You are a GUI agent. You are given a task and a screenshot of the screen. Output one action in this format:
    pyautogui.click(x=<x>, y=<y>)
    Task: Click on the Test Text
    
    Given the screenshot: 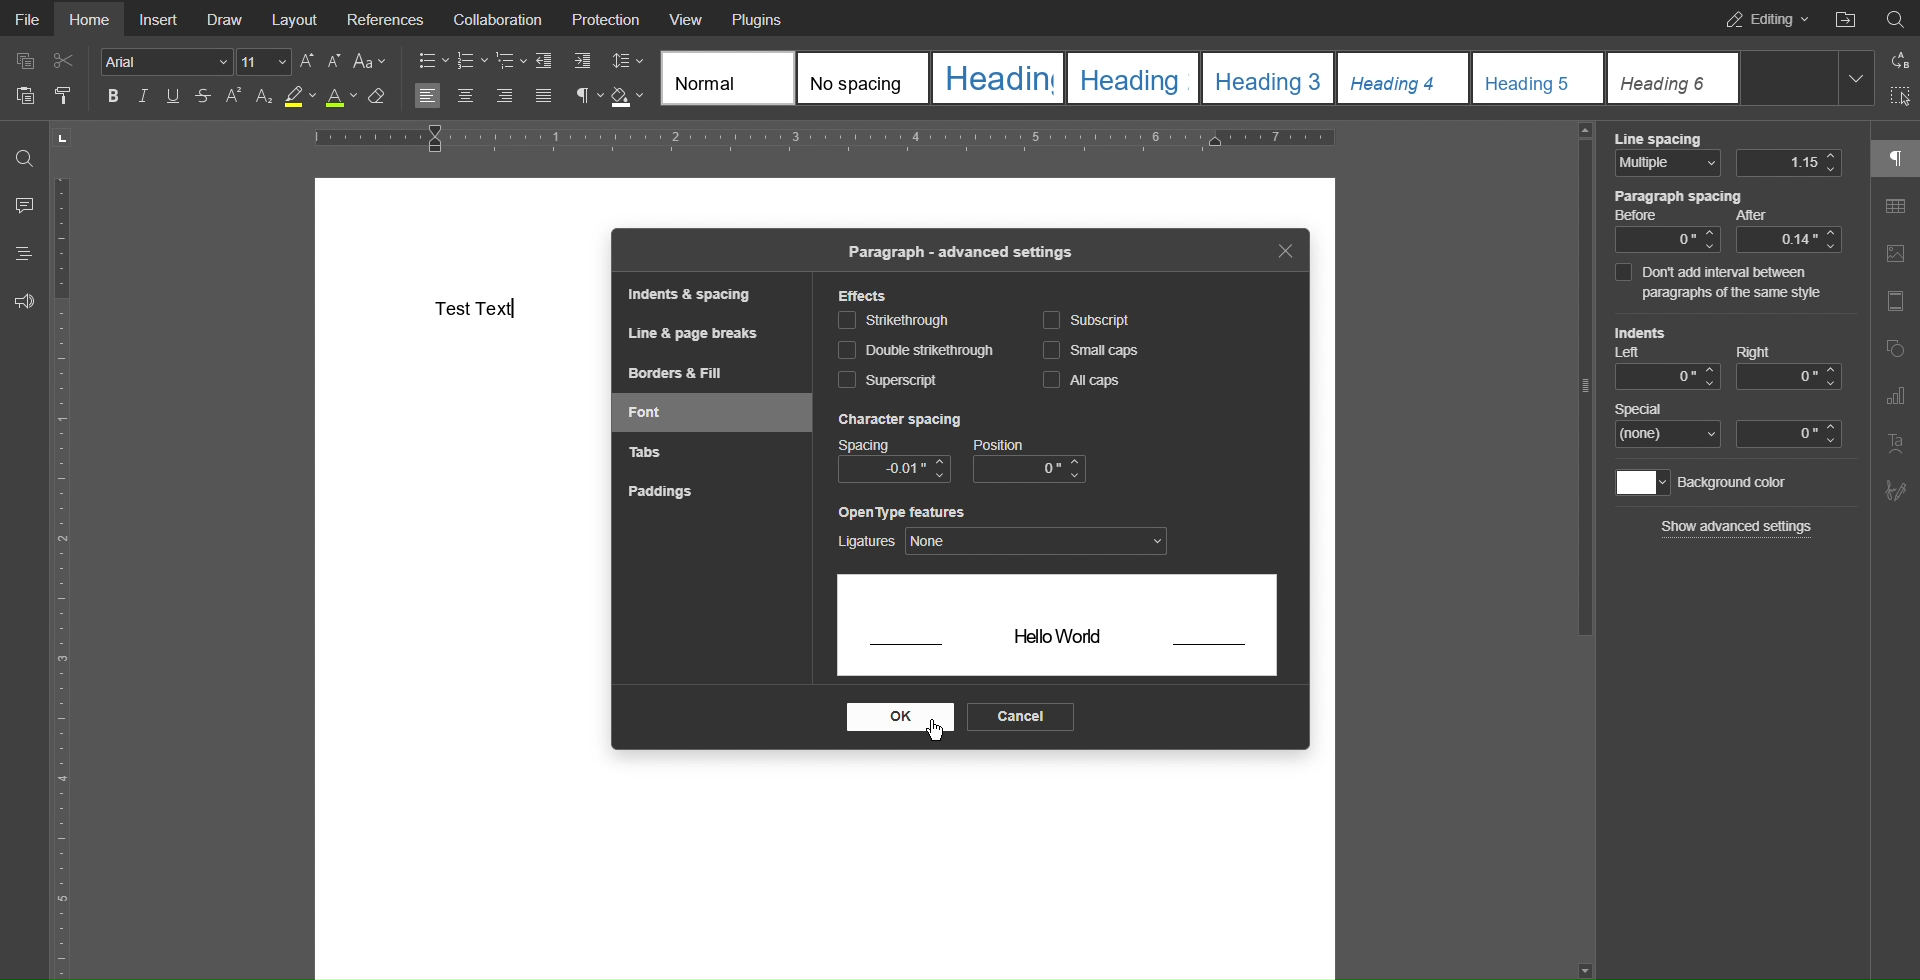 What is the action you would take?
    pyautogui.click(x=475, y=308)
    